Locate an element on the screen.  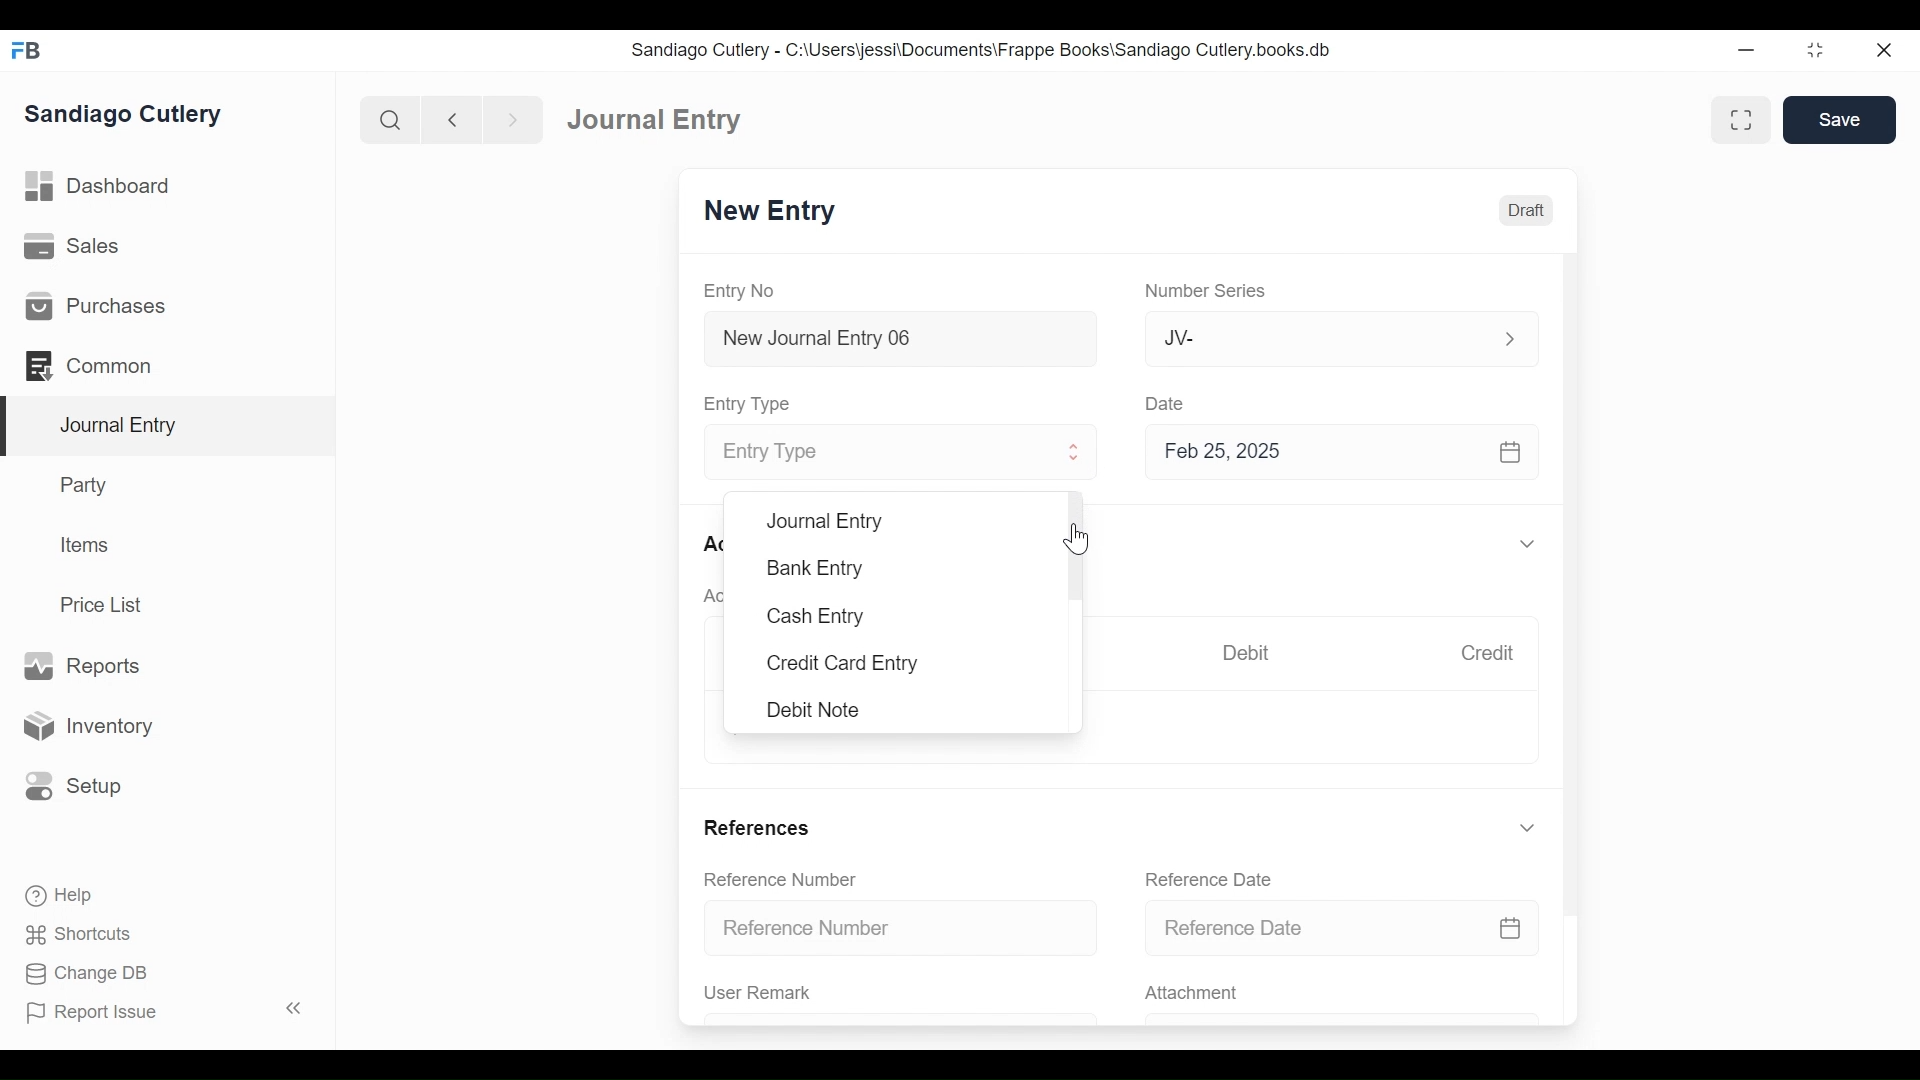
Toggle between form and full width is located at coordinates (1741, 120).